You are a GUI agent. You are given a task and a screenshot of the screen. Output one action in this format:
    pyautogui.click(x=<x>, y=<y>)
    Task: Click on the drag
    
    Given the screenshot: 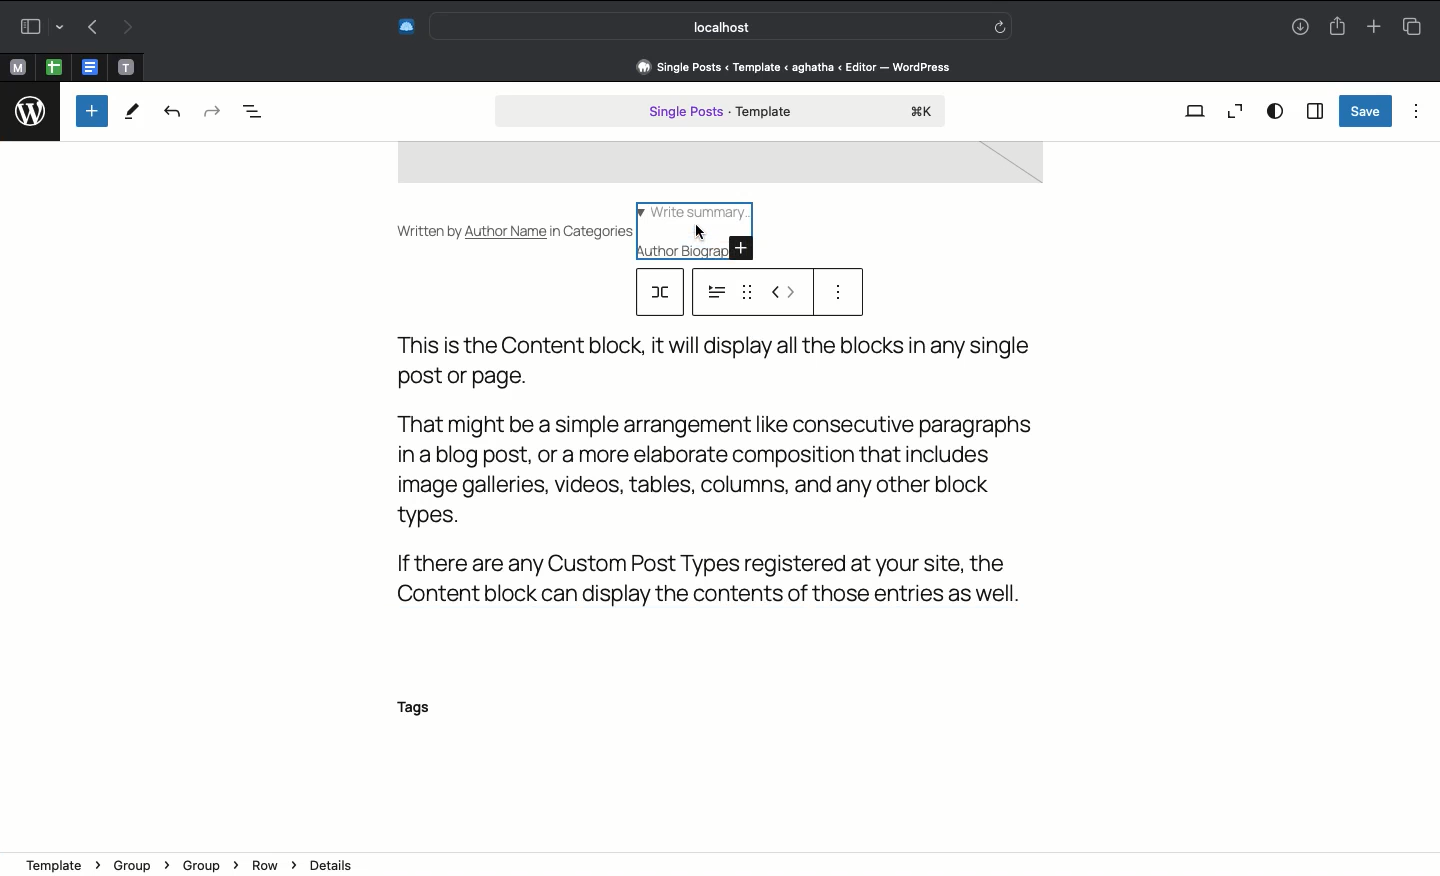 What is the action you would take?
    pyautogui.click(x=744, y=292)
    